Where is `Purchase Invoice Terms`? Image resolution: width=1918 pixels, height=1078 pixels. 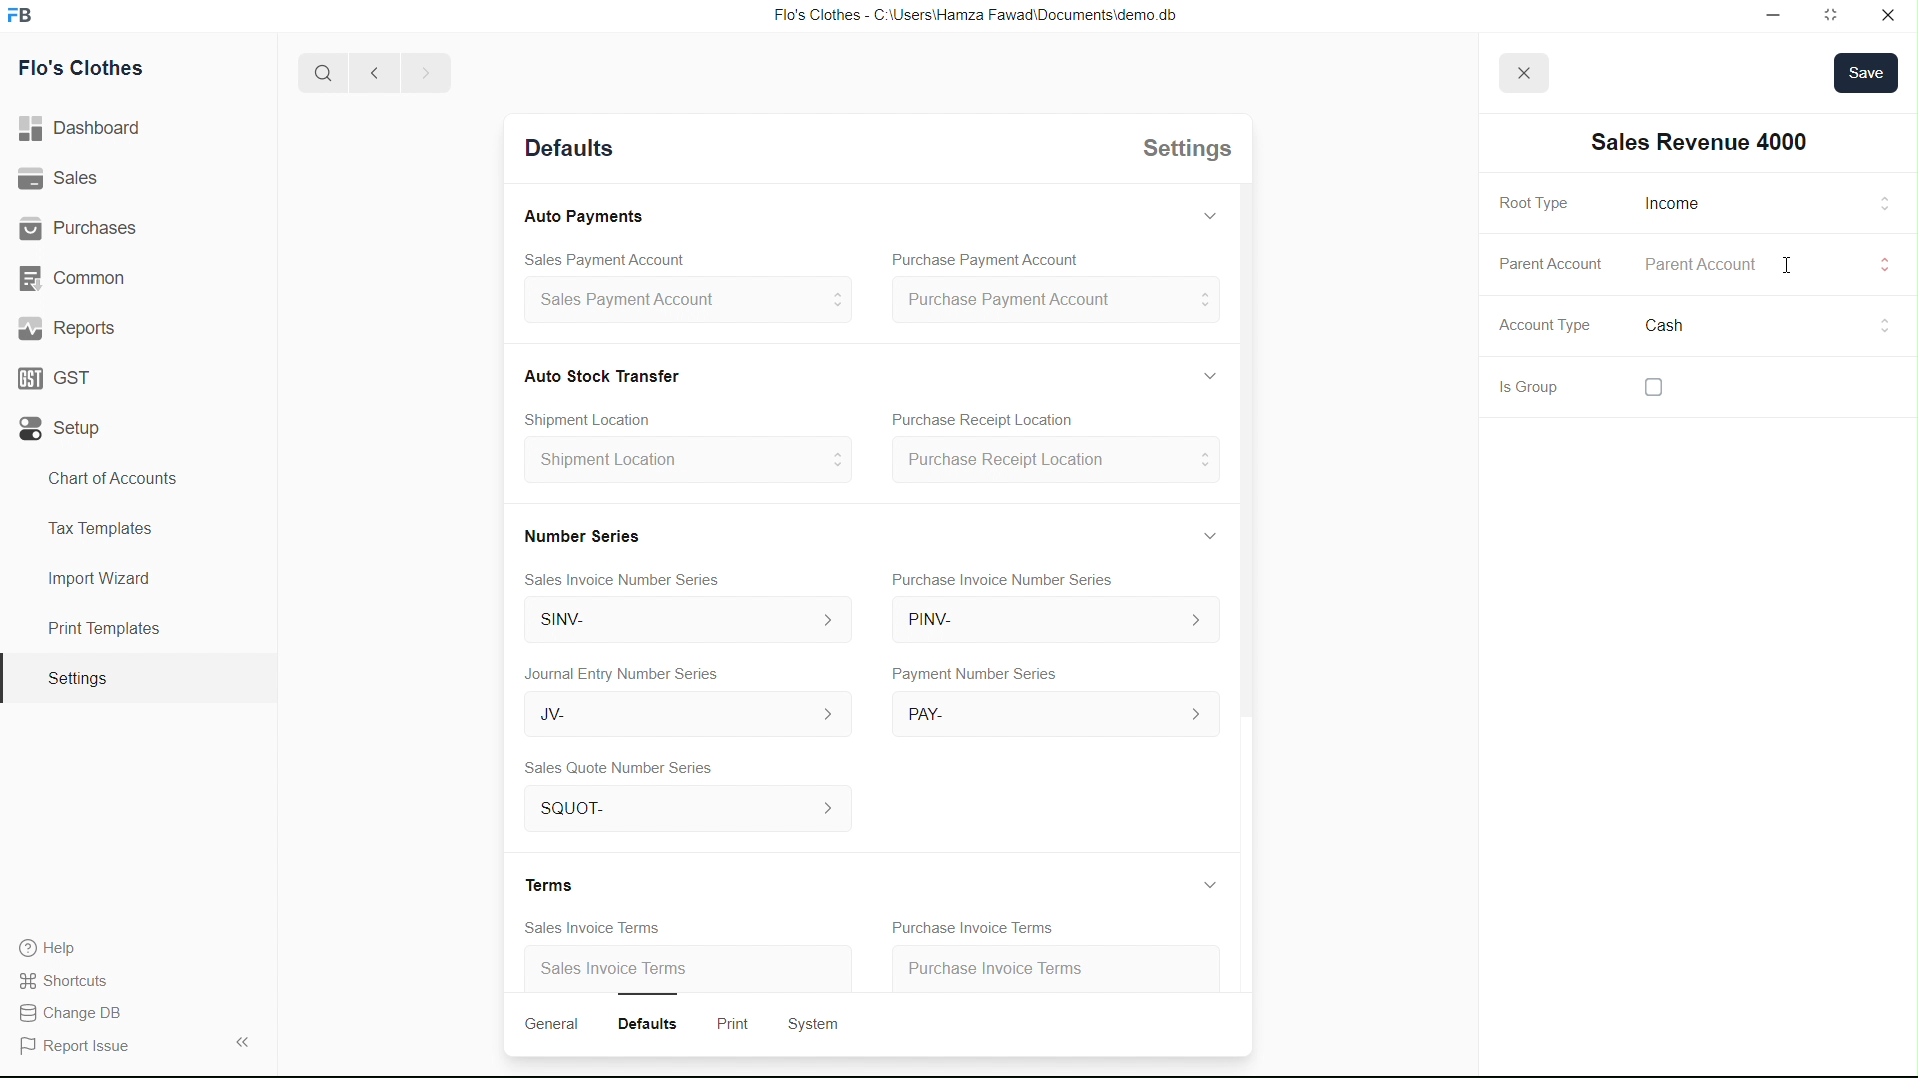 Purchase Invoice Terms is located at coordinates (1016, 964).